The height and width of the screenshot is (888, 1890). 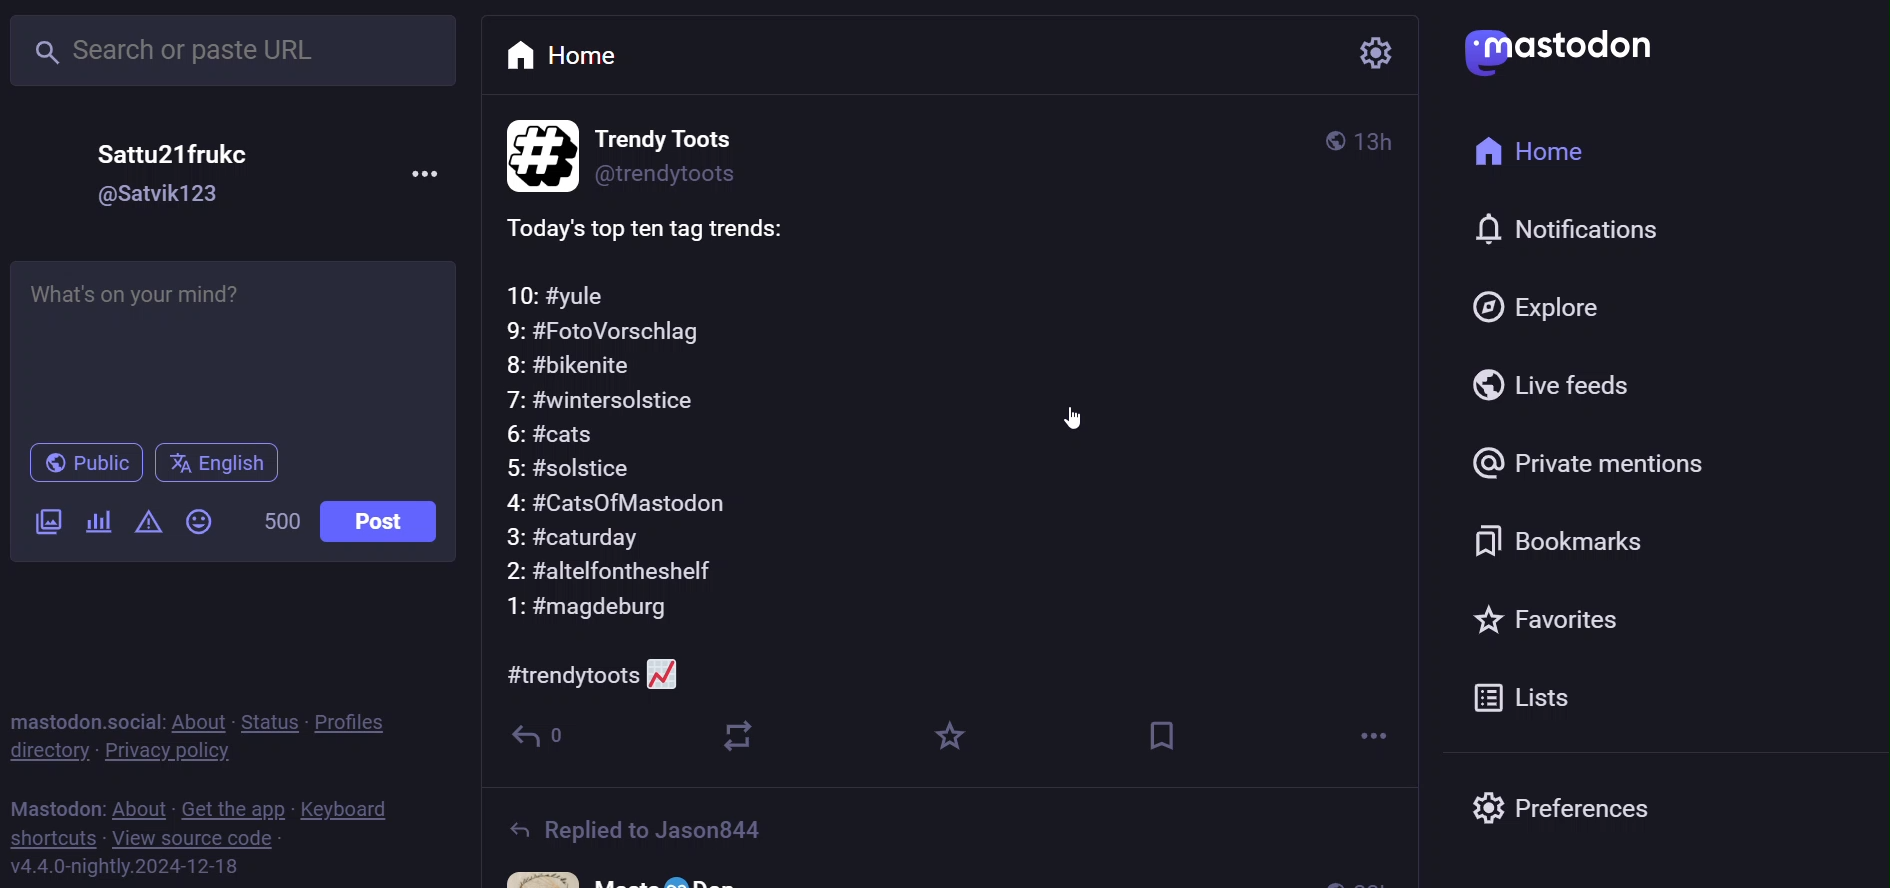 What do you see at coordinates (1363, 739) in the screenshot?
I see `more` at bounding box center [1363, 739].